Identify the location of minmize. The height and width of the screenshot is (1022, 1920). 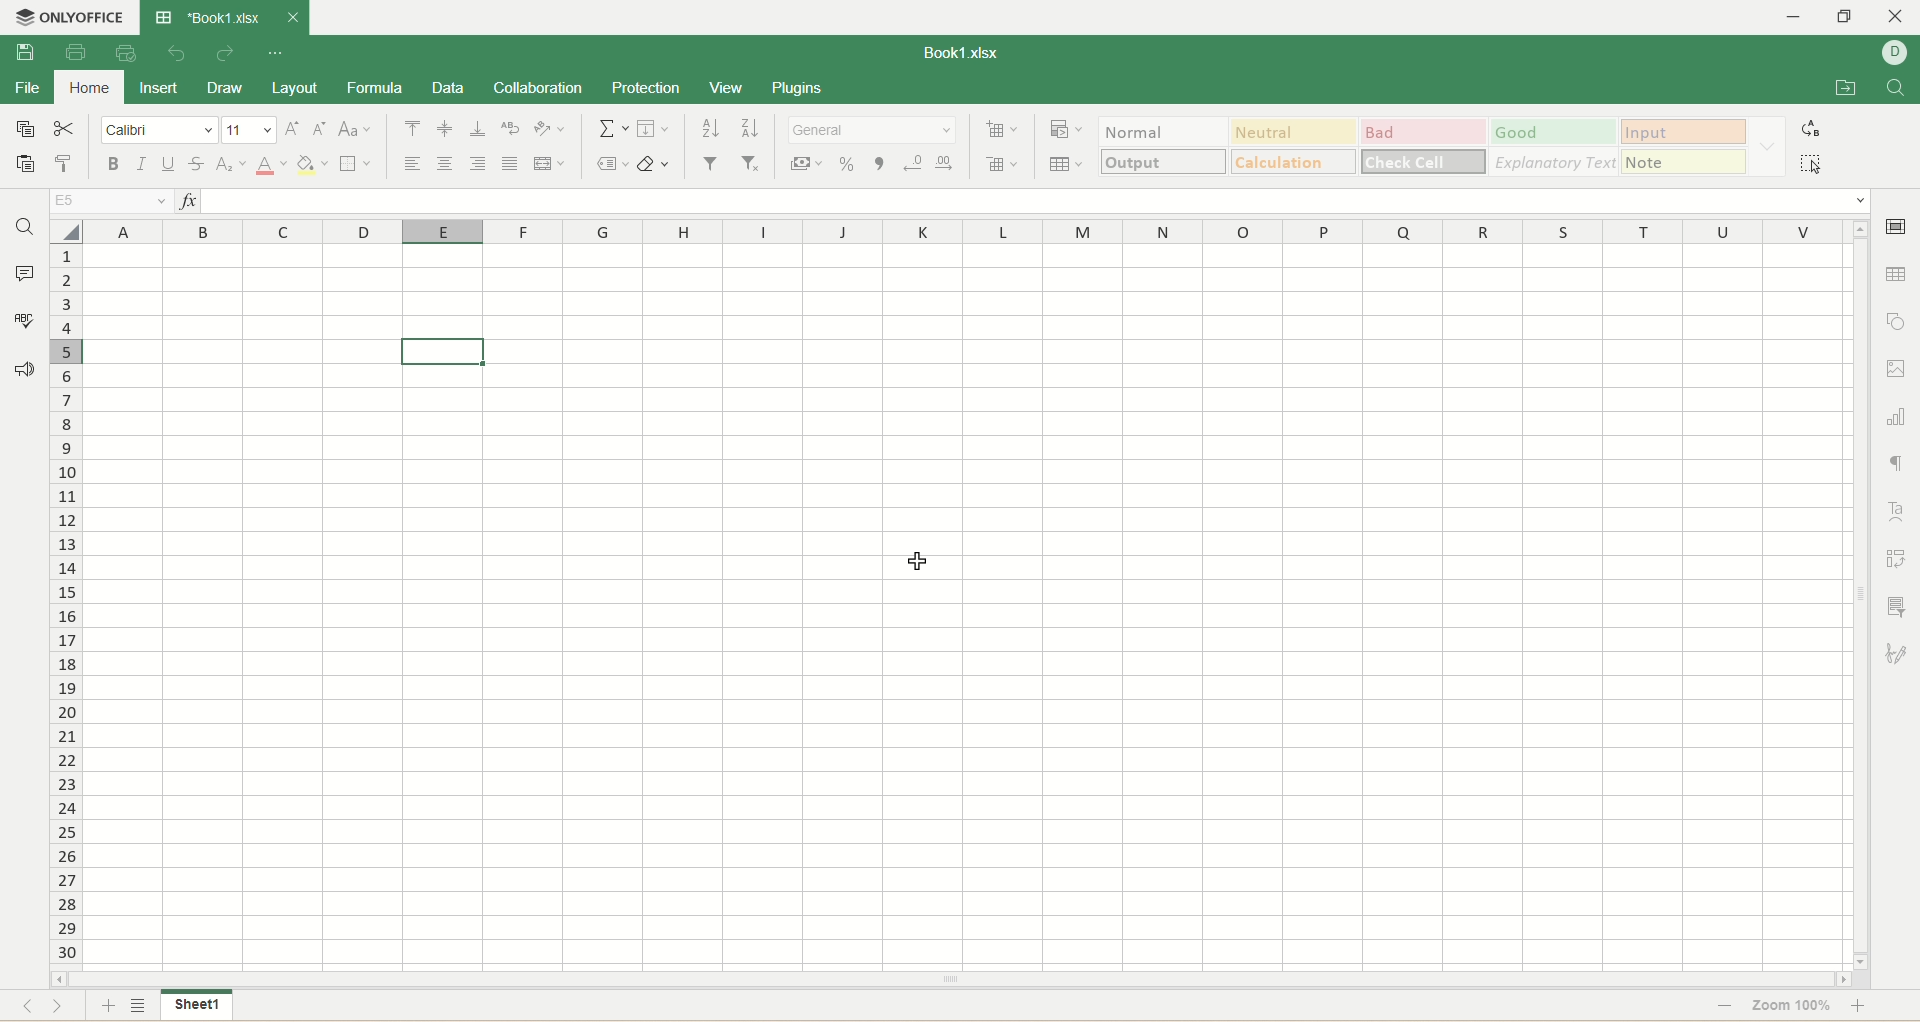
(1793, 17).